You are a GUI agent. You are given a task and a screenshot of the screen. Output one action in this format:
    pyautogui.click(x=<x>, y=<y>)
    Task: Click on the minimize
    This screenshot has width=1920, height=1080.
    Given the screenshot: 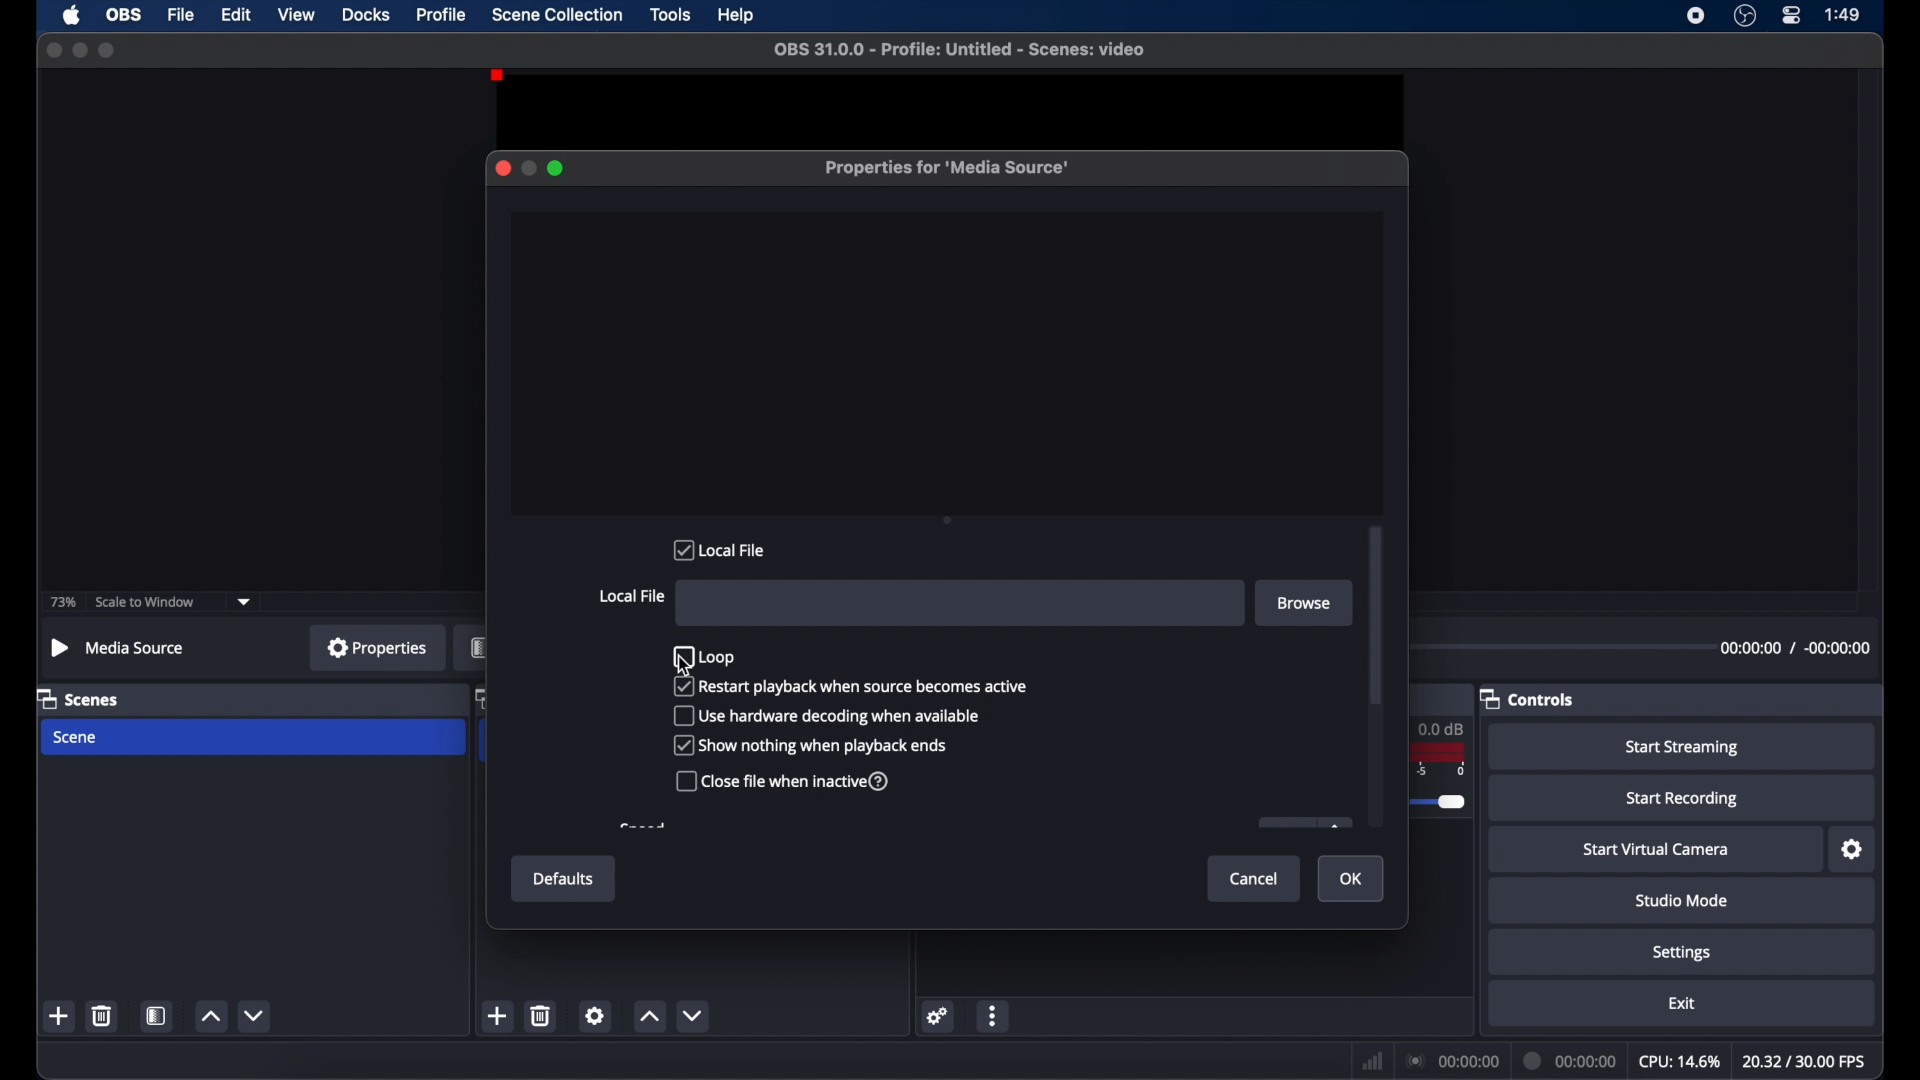 What is the action you would take?
    pyautogui.click(x=80, y=50)
    